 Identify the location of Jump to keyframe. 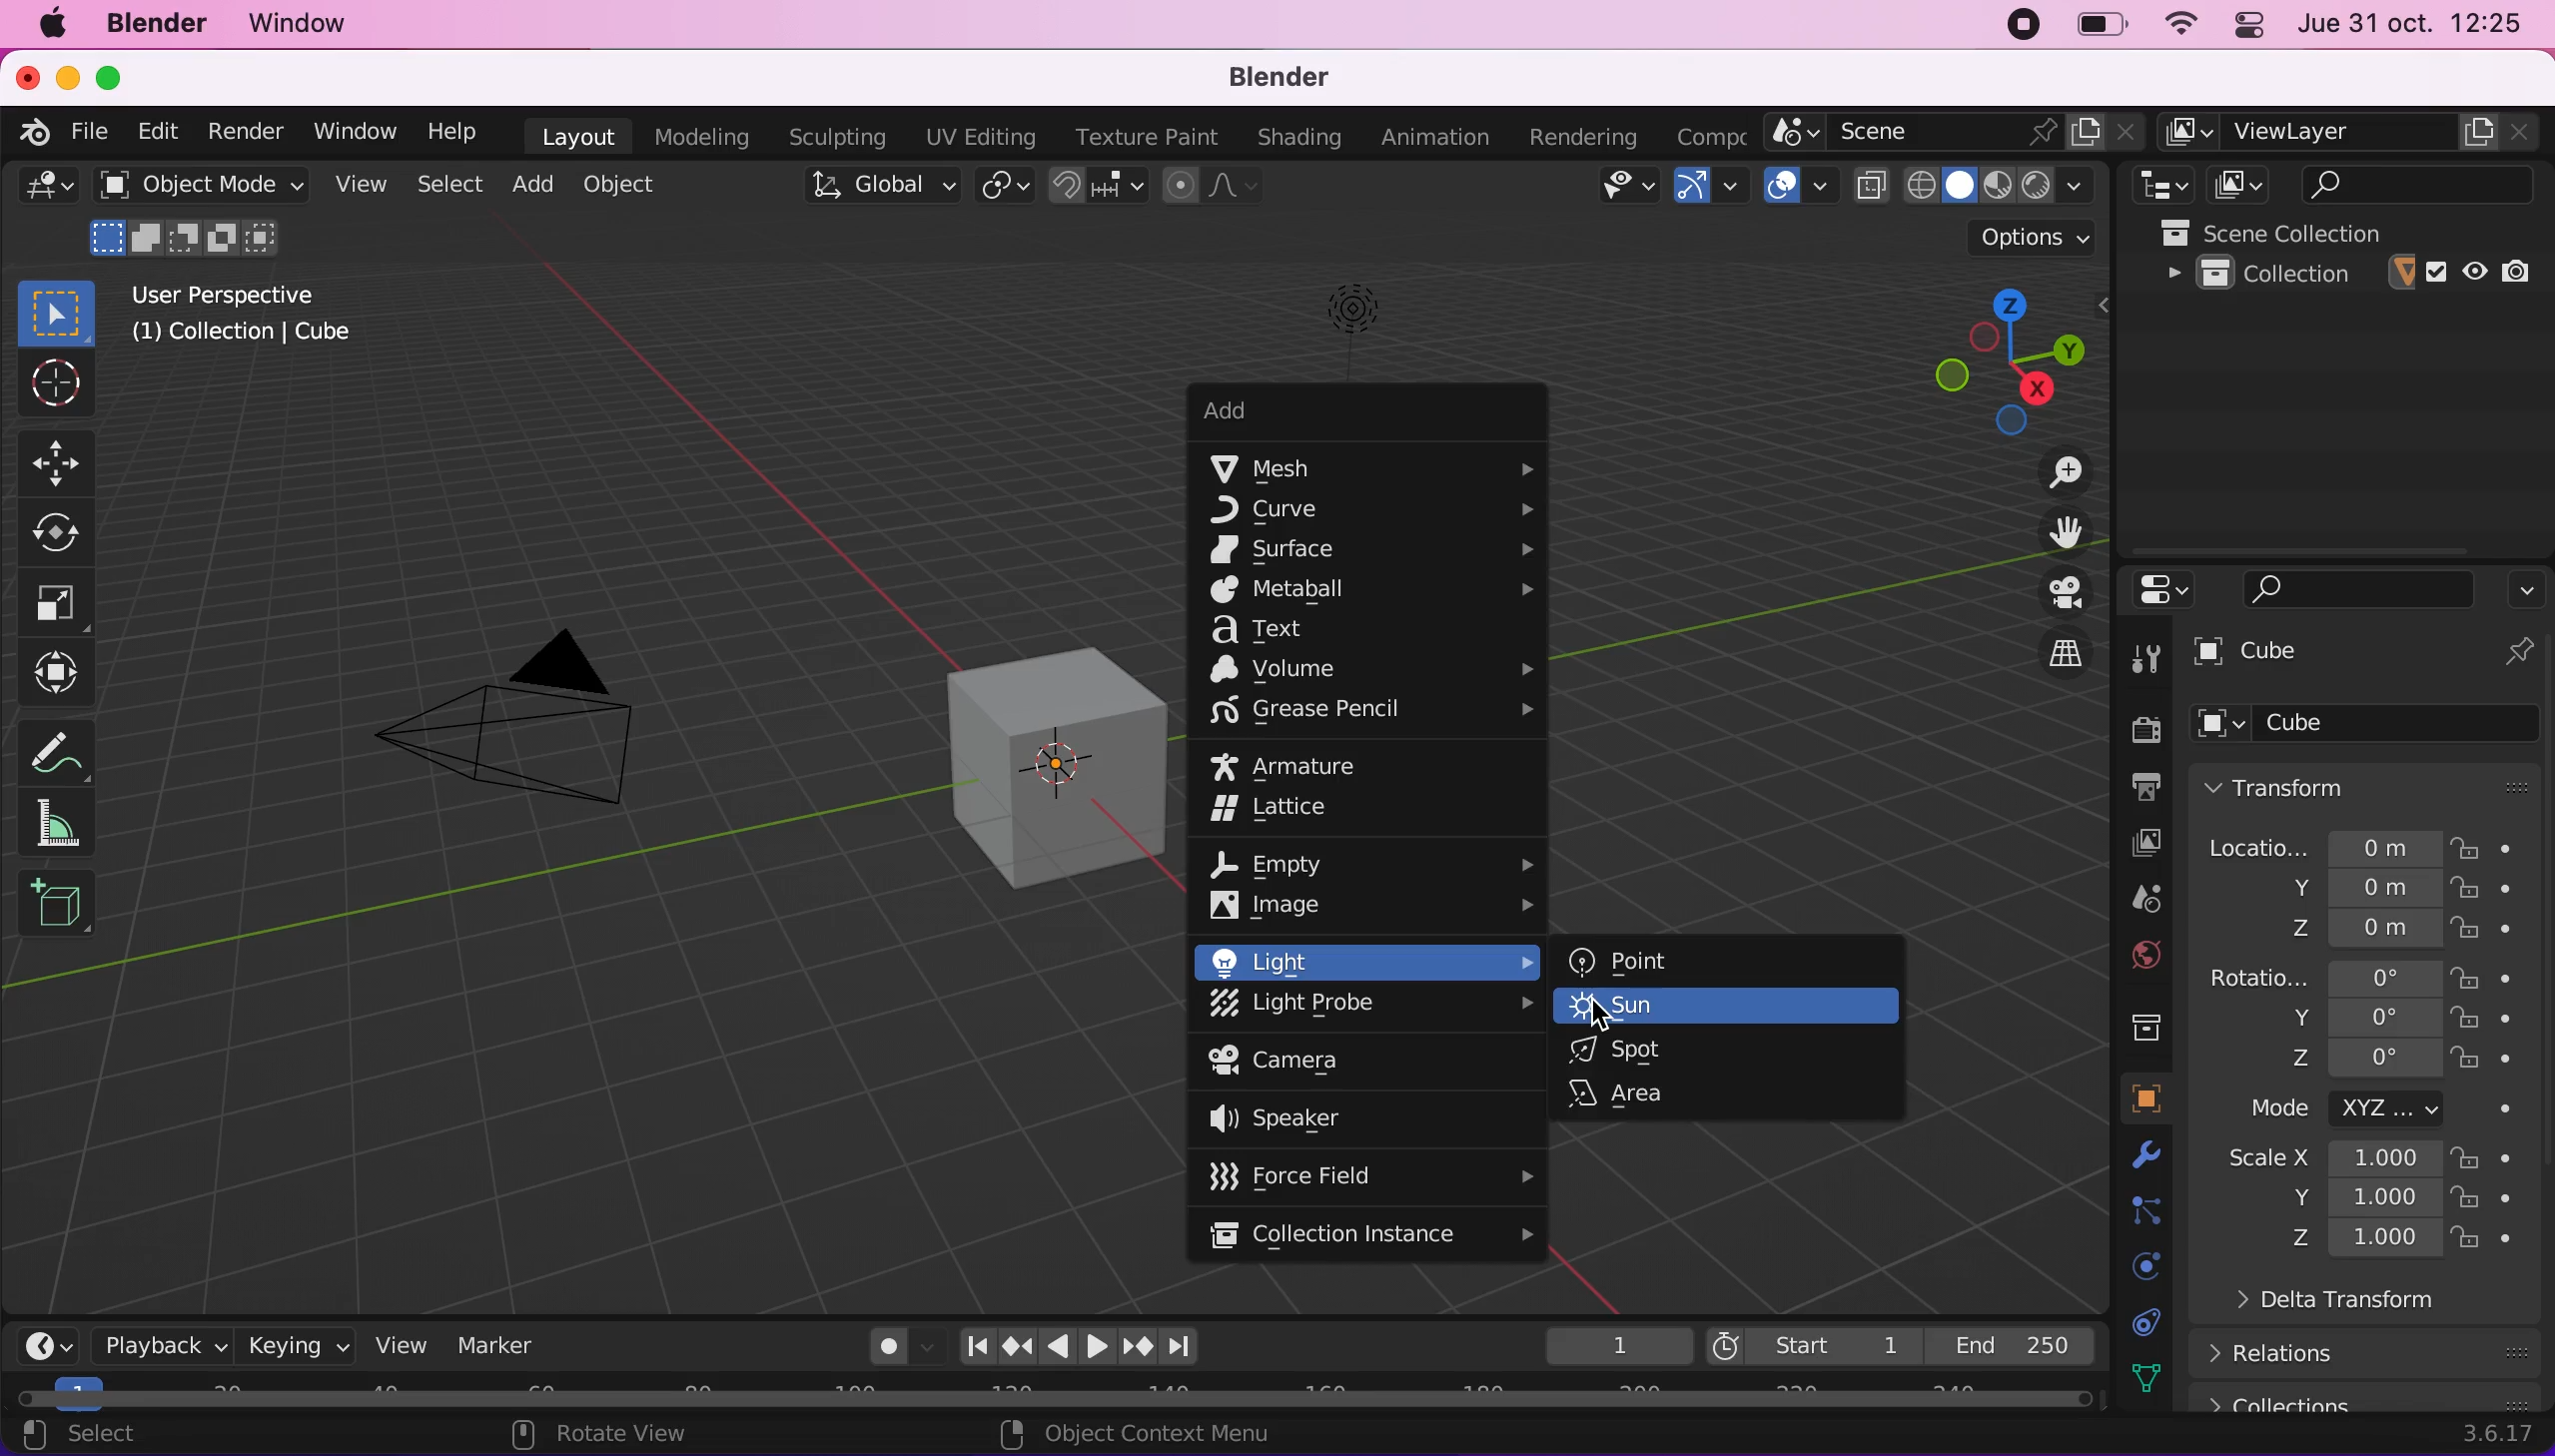
(1139, 1347).